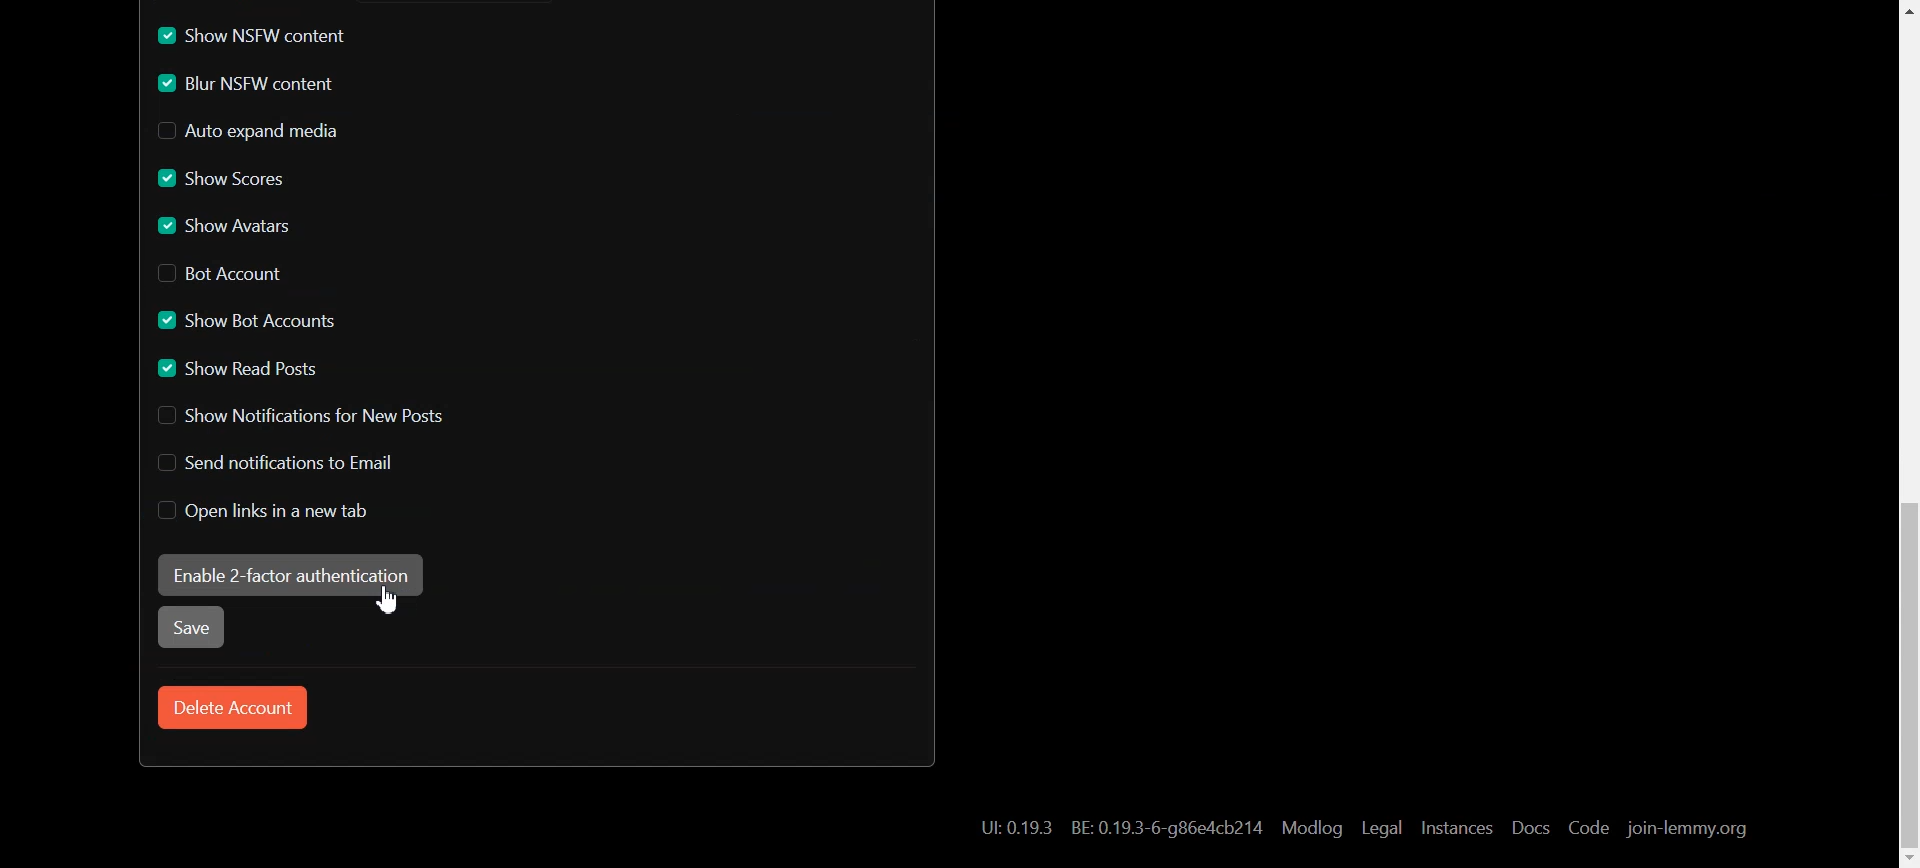 Image resolution: width=1920 pixels, height=868 pixels. Describe the element at coordinates (1119, 825) in the screenshot. I see `Hyperlink` at that location.